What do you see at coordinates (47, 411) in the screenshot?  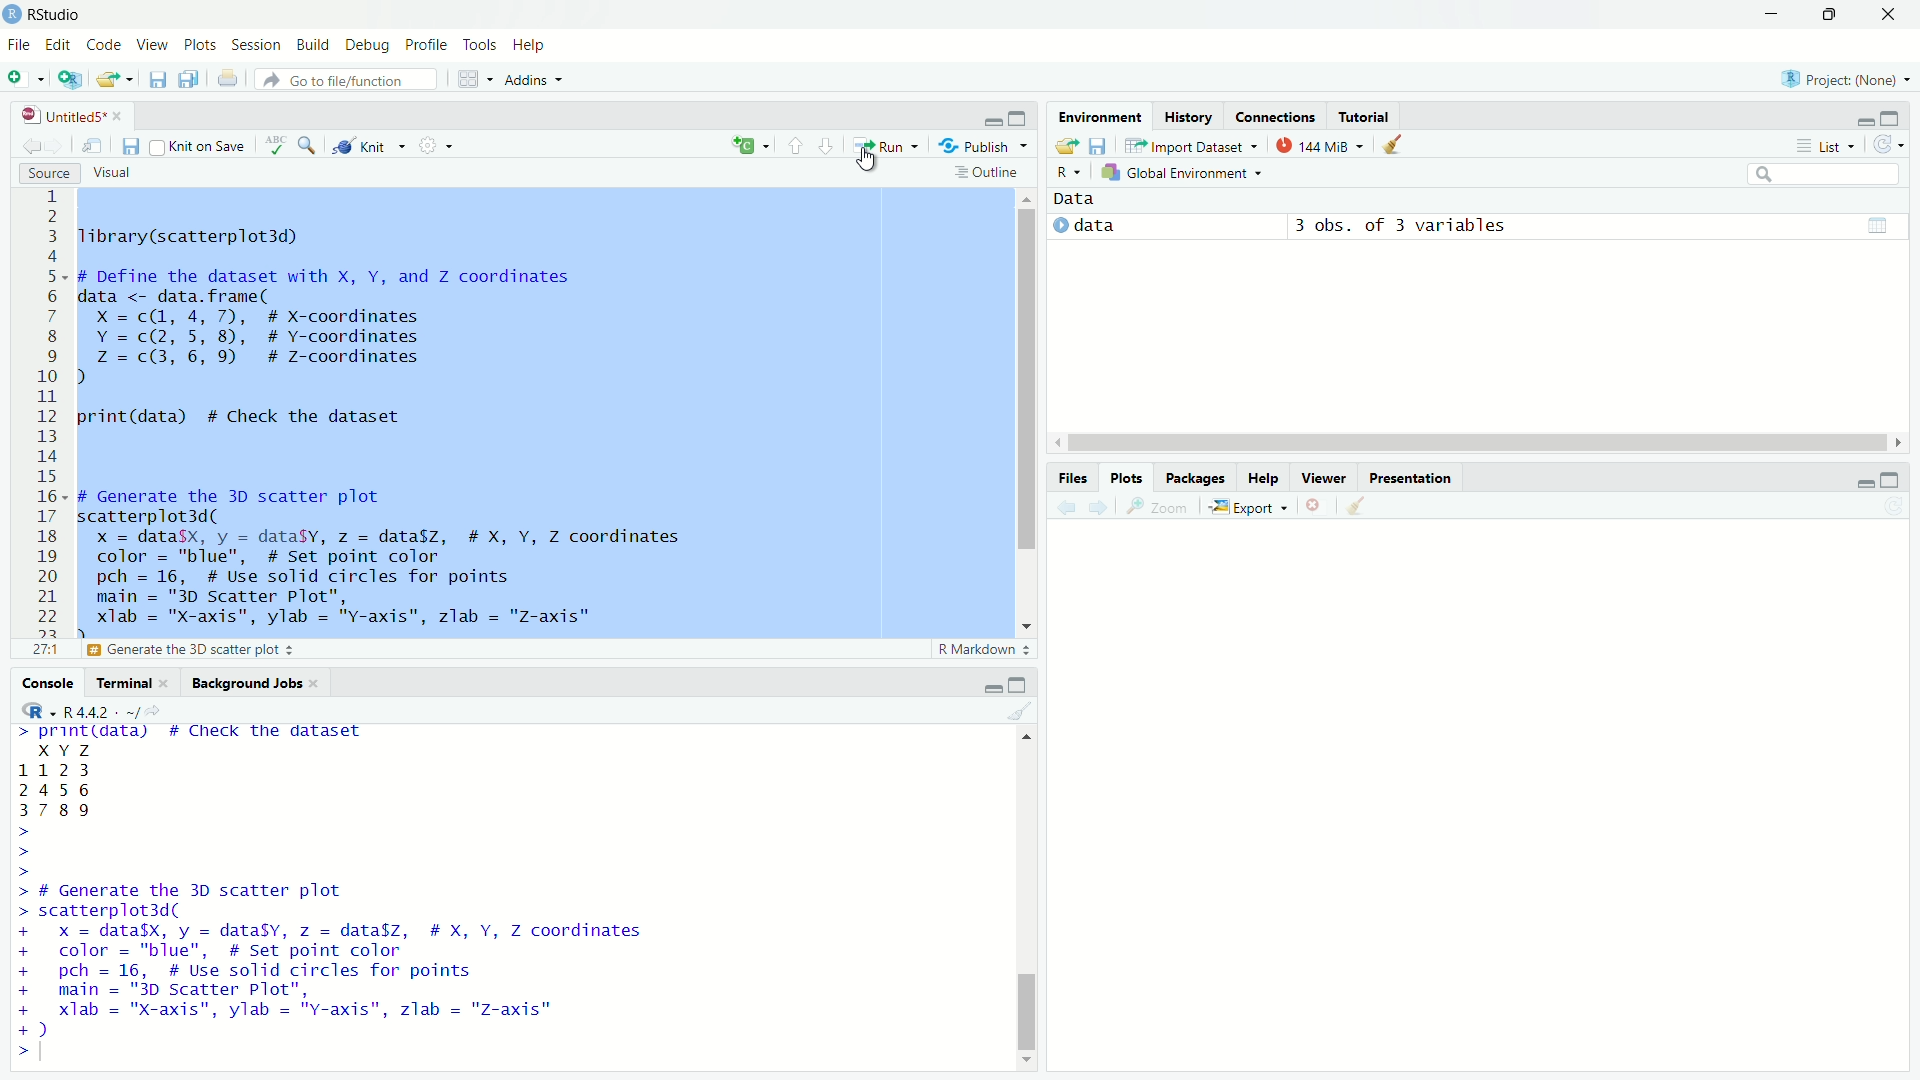 I see `line numbers` at bounding box center [47, 411].